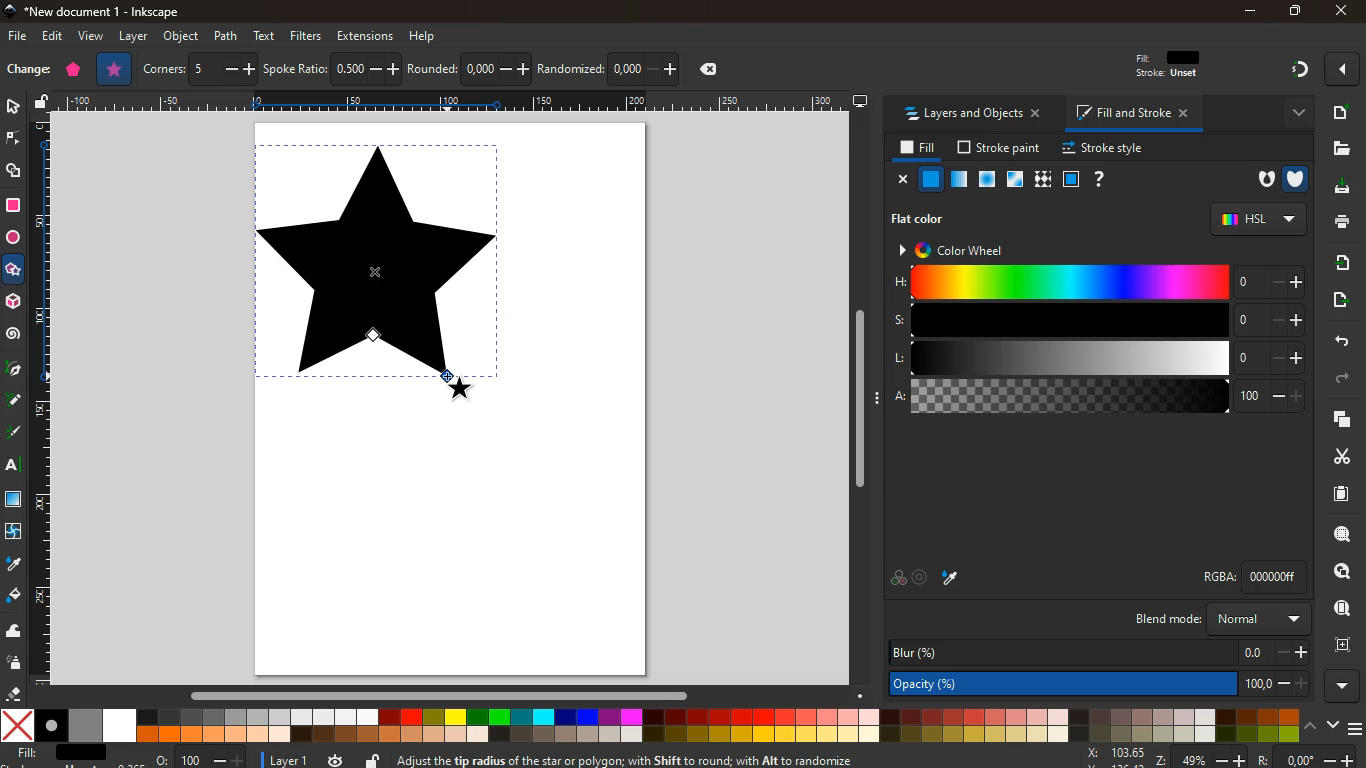  Describe the element at coordinates (1000, 146) in the screenshot. I see `stroke paint` at that location.